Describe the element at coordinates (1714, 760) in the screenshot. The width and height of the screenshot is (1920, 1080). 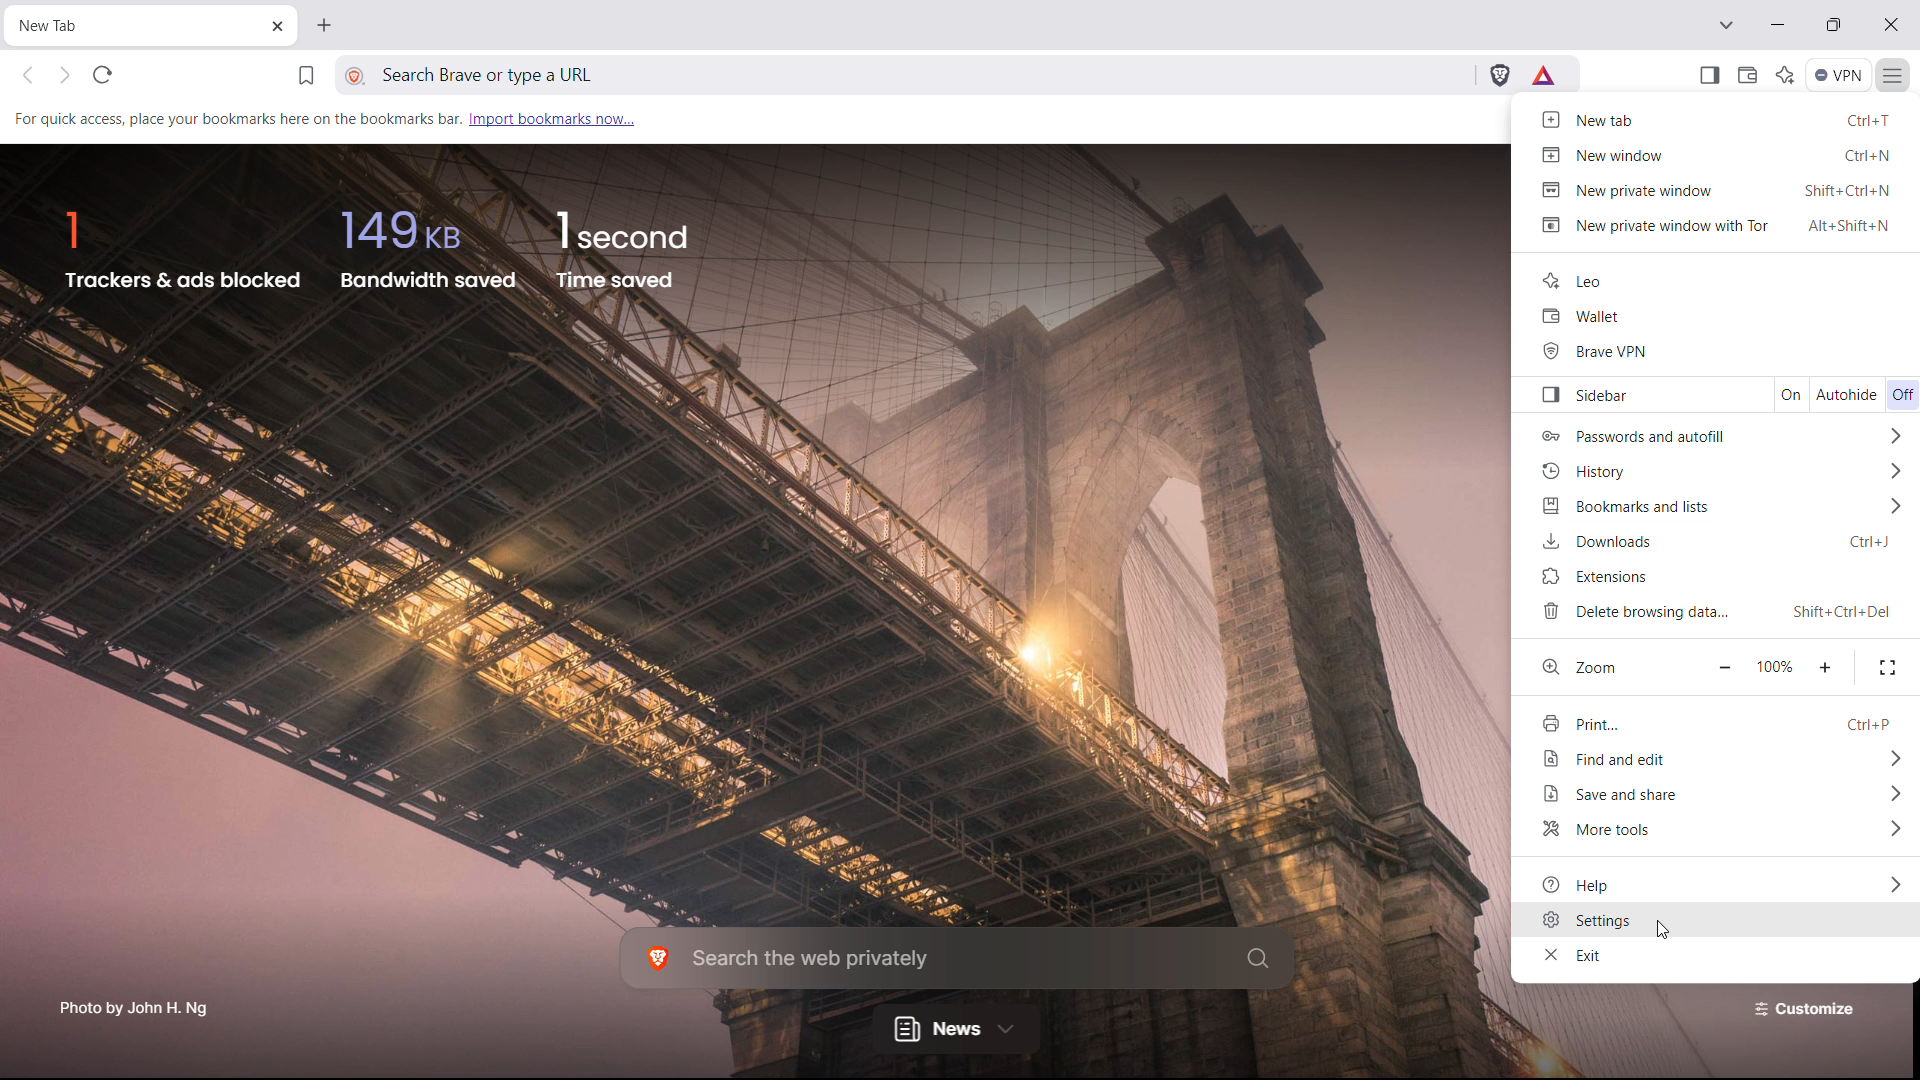
I see `find and edit` at that location.